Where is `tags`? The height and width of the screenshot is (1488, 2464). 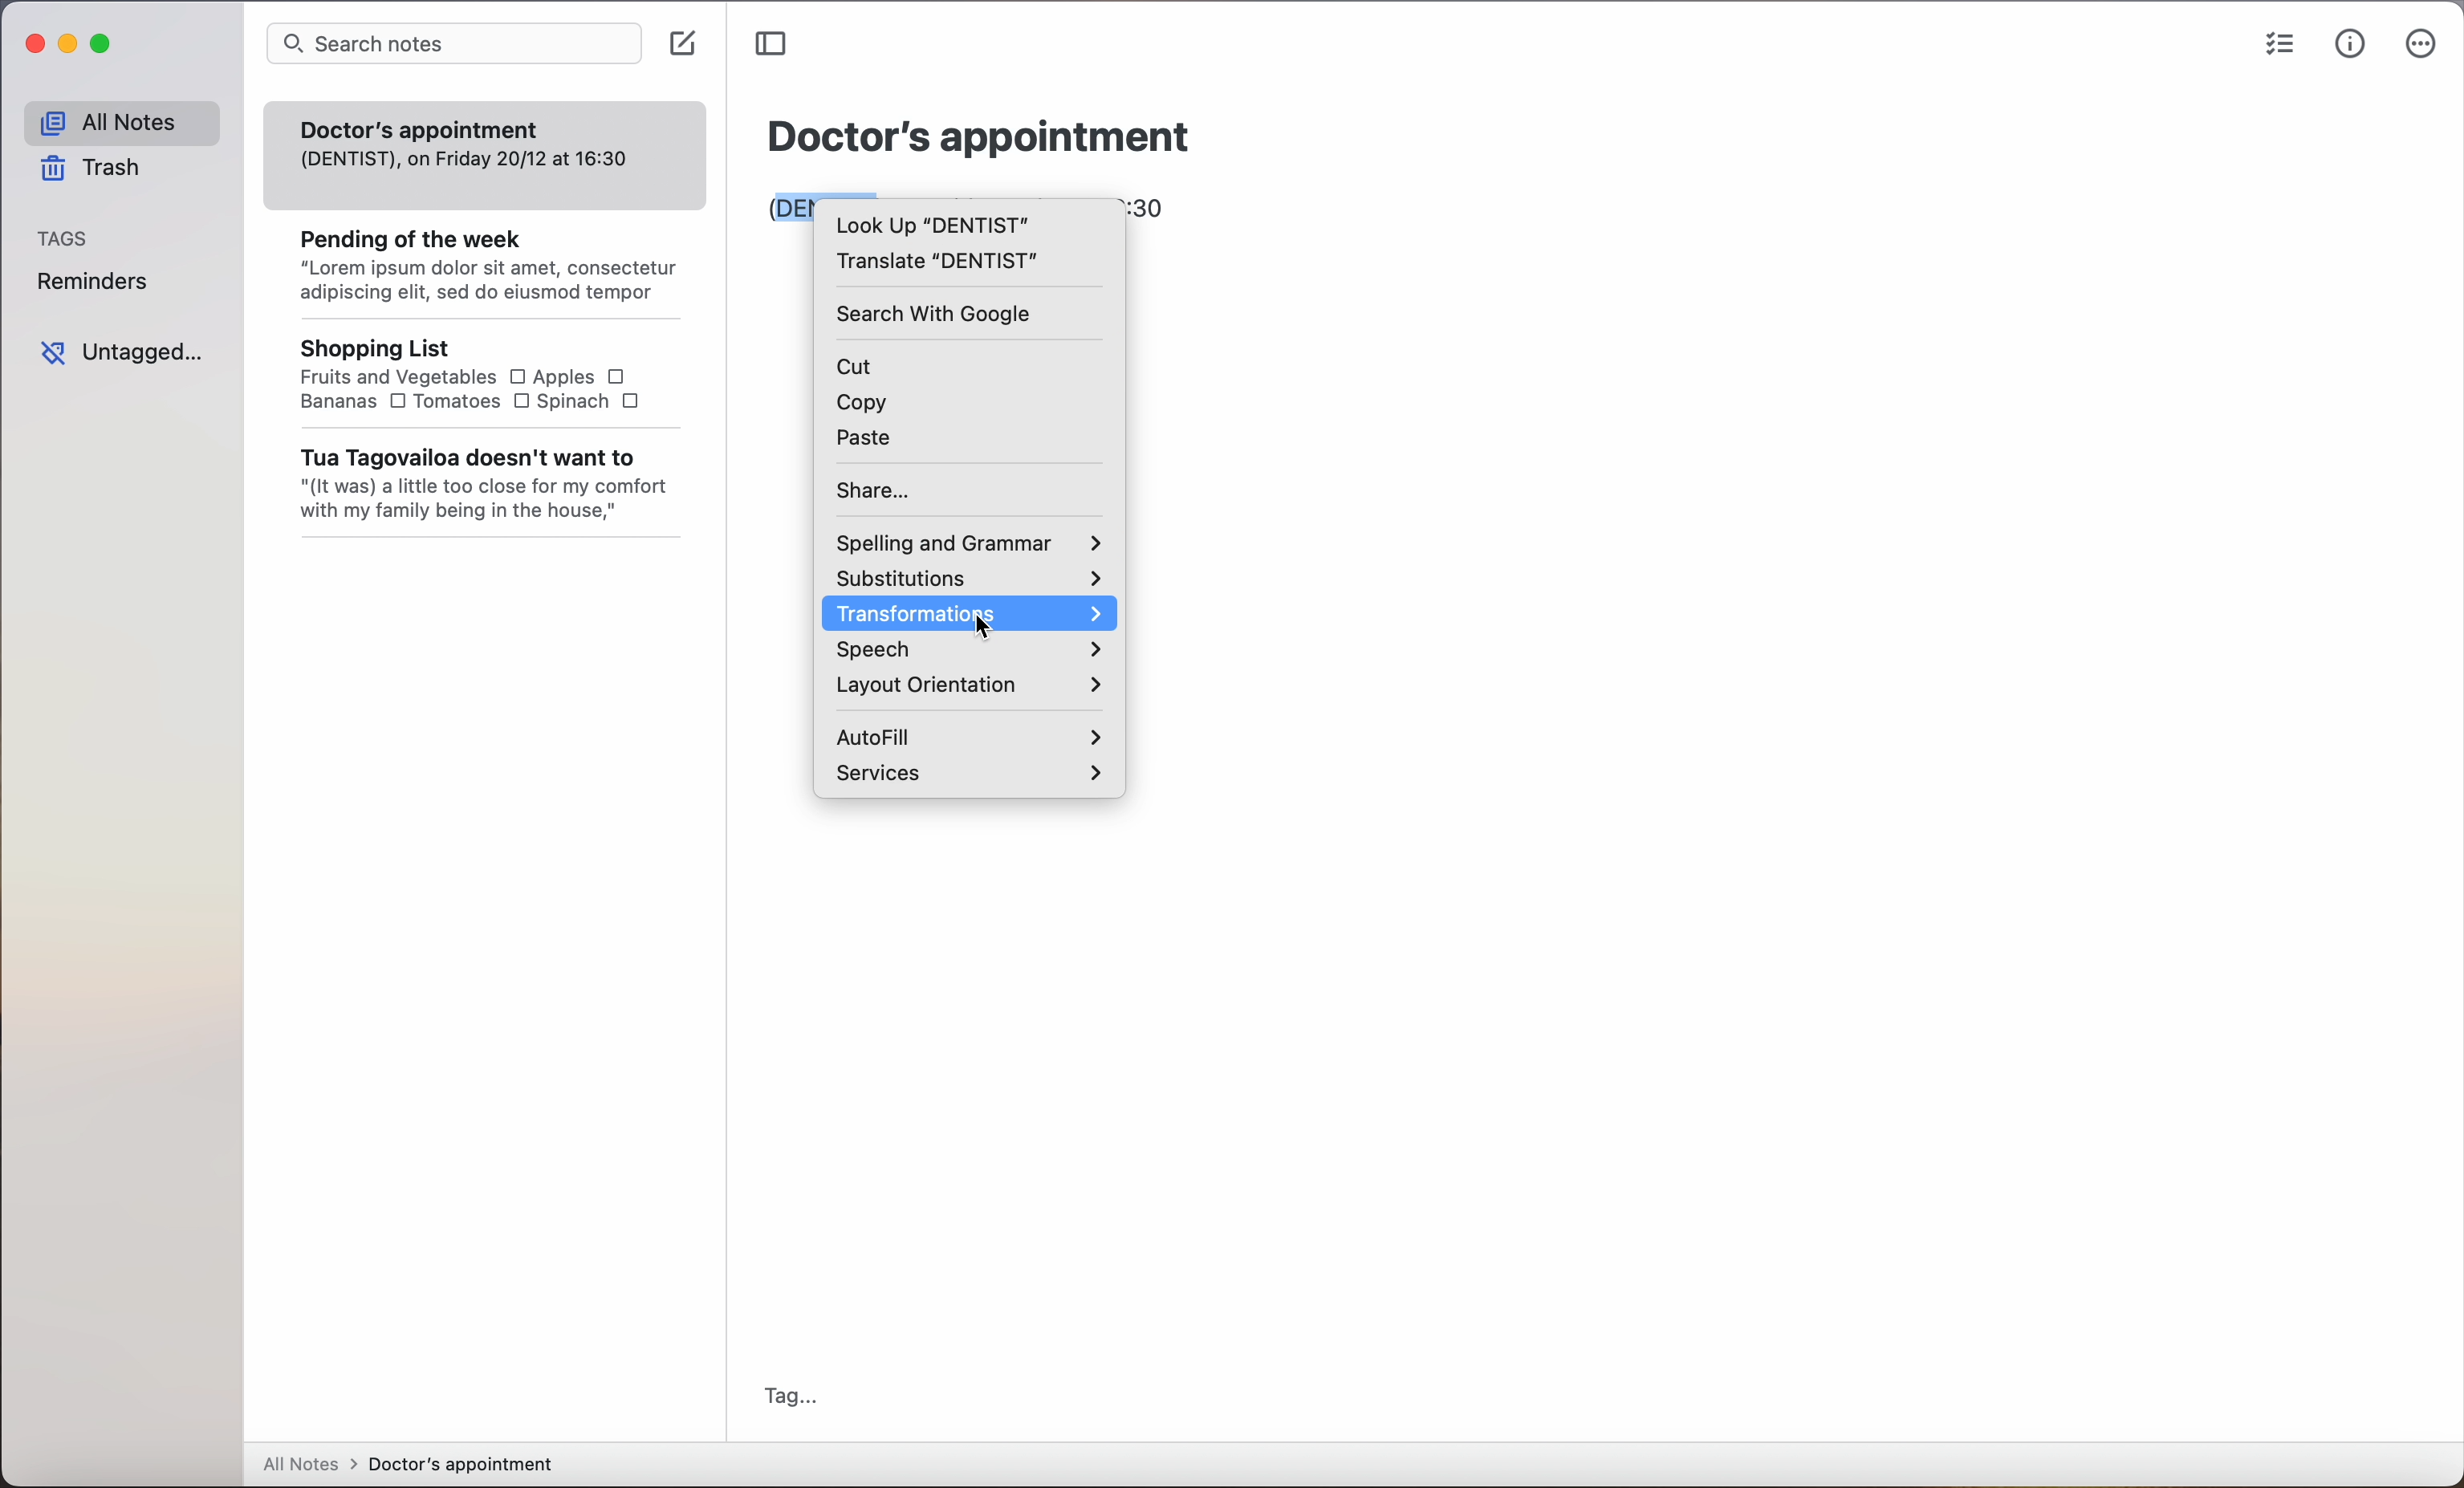
tags is located at coordinates (61, 239).